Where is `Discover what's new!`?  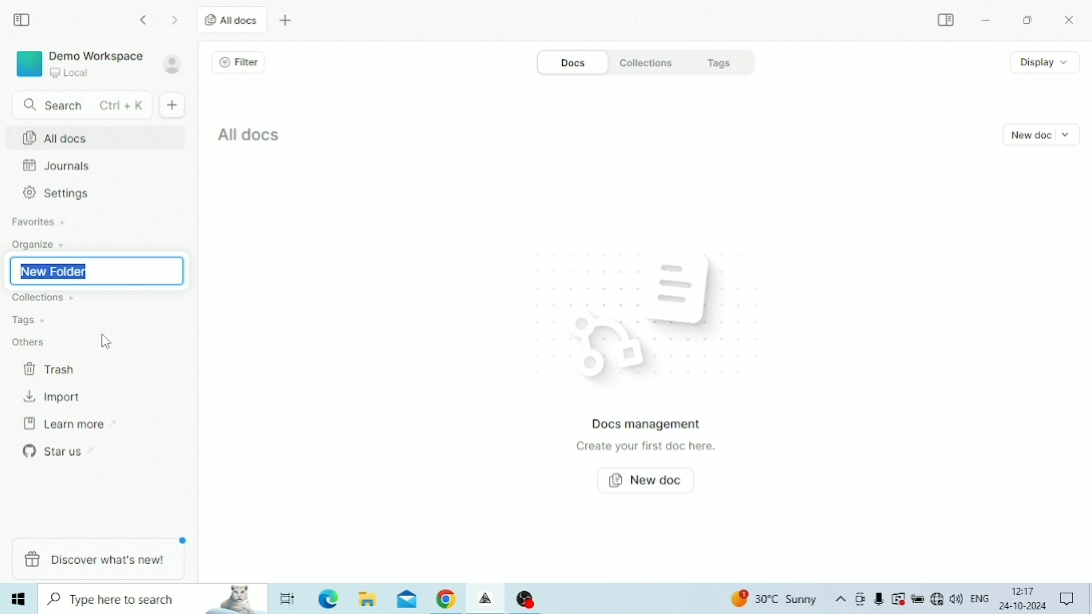
Discover what's new! is located at coordinates (98, 560).